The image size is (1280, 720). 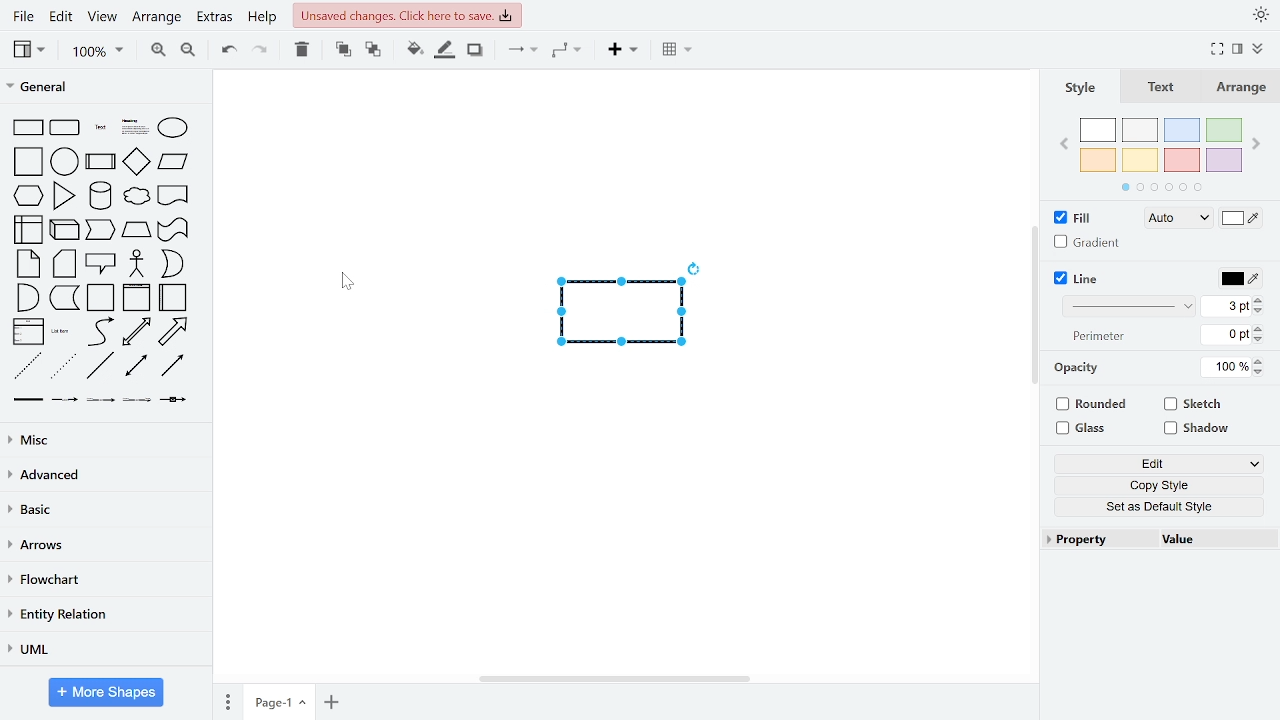 What do you see at coordinates (1078, 369) in the screenshot?
I see `text` at bounding box center [1078, 369].